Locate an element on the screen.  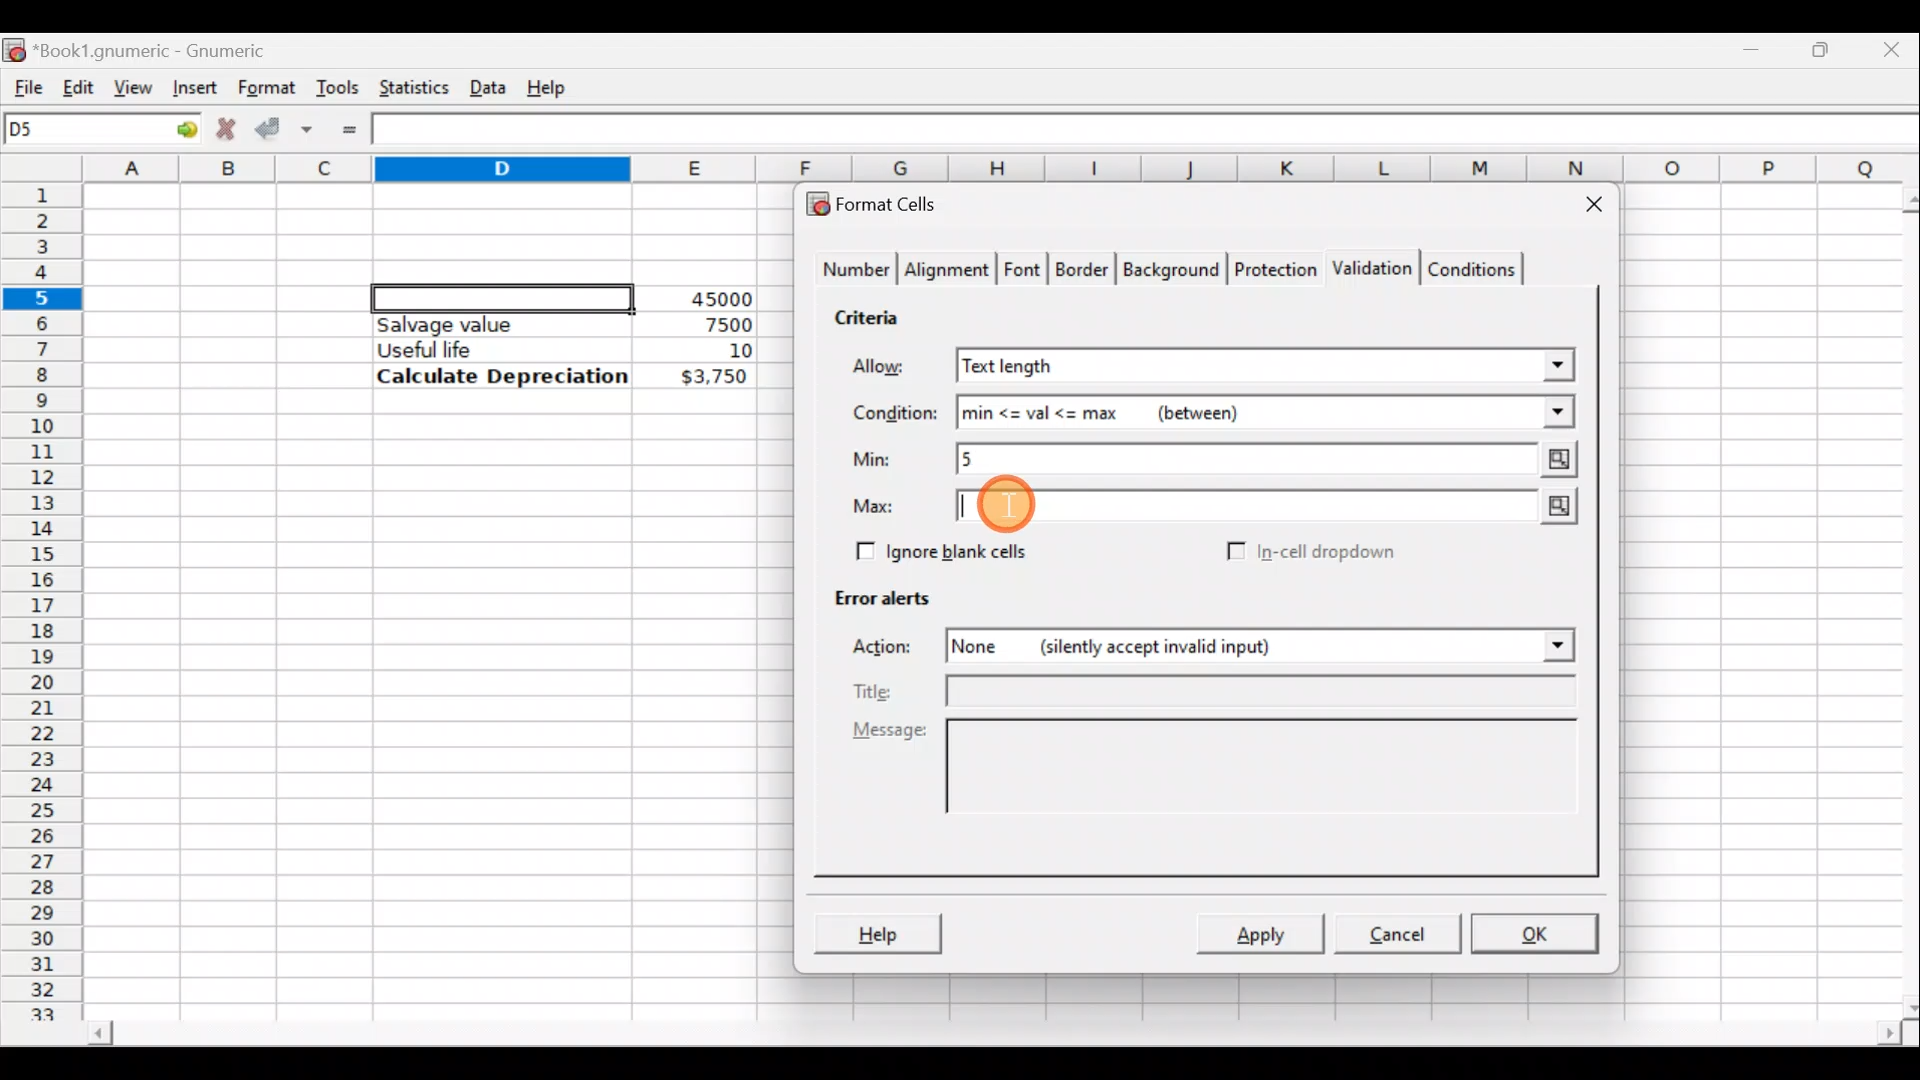
Minimize is located at coordinates (1756, 45).